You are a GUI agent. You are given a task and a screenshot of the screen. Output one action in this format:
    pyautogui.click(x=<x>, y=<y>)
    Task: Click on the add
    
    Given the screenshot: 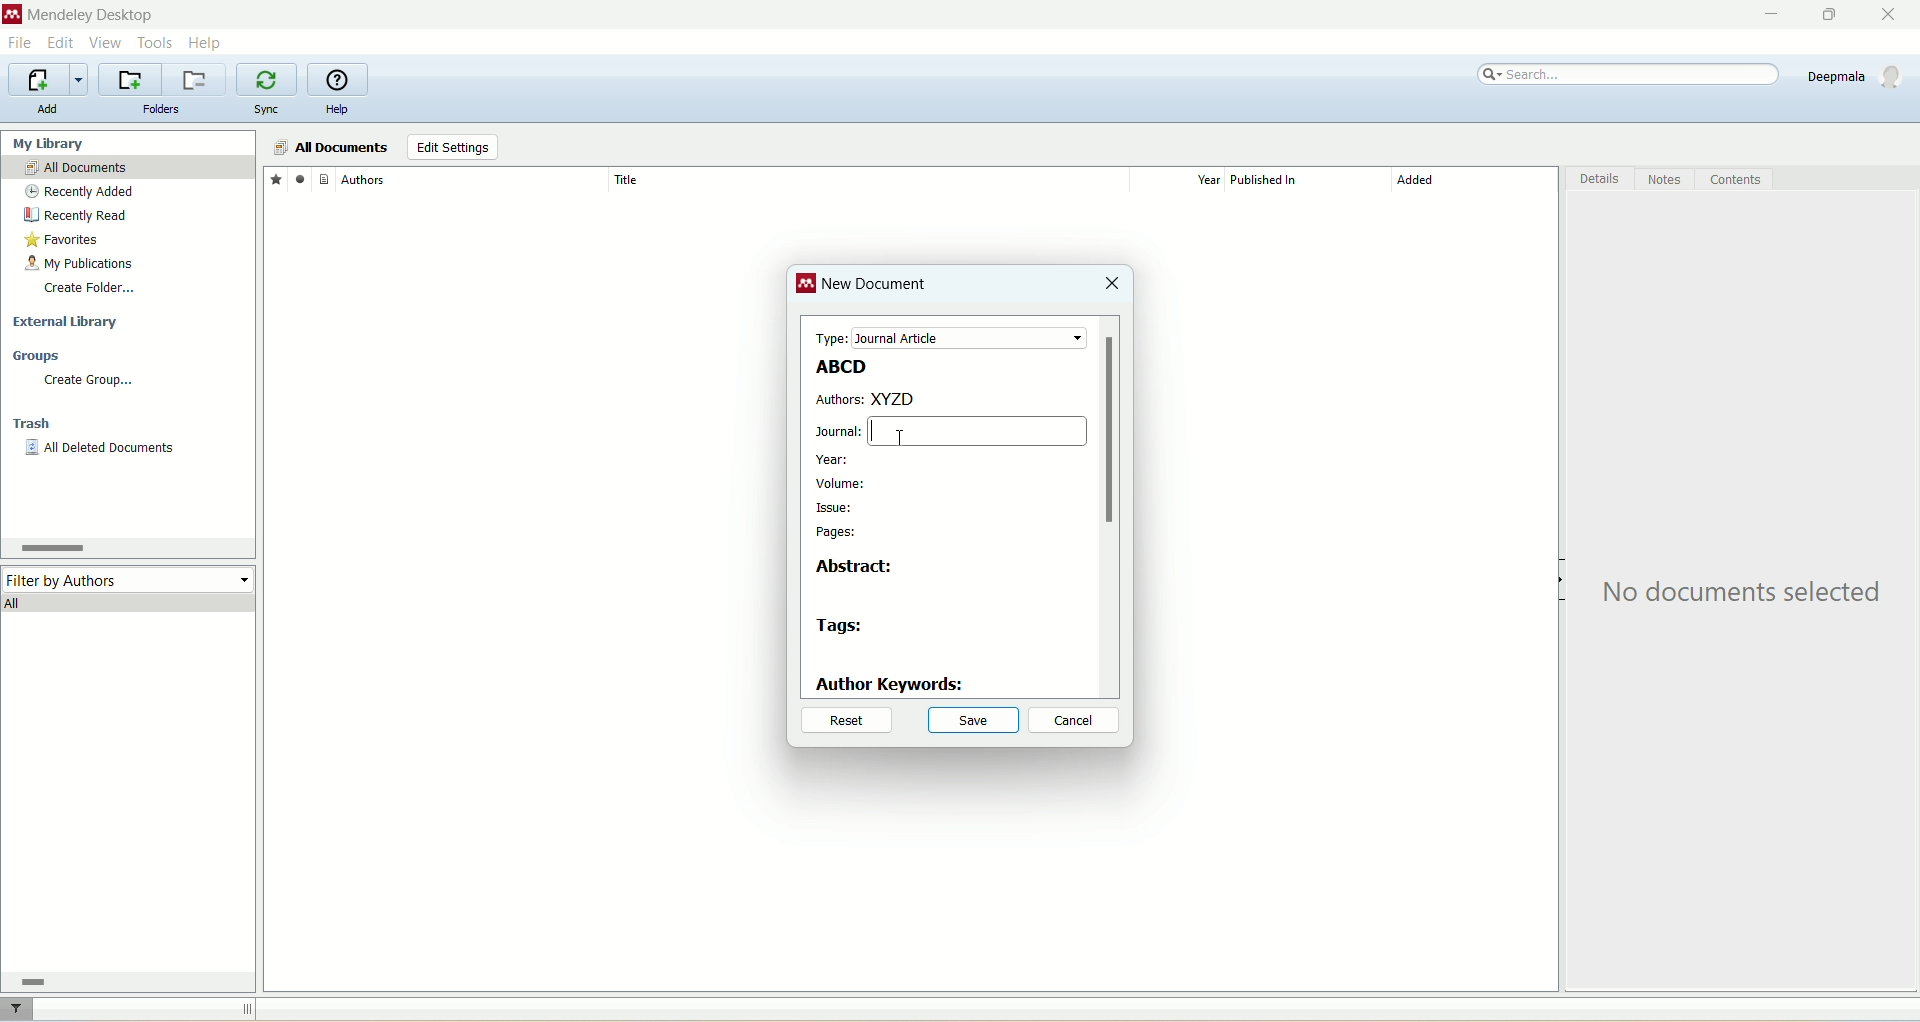 What is the action you would take?
    pyautogui.click(x=47, y=109)
    